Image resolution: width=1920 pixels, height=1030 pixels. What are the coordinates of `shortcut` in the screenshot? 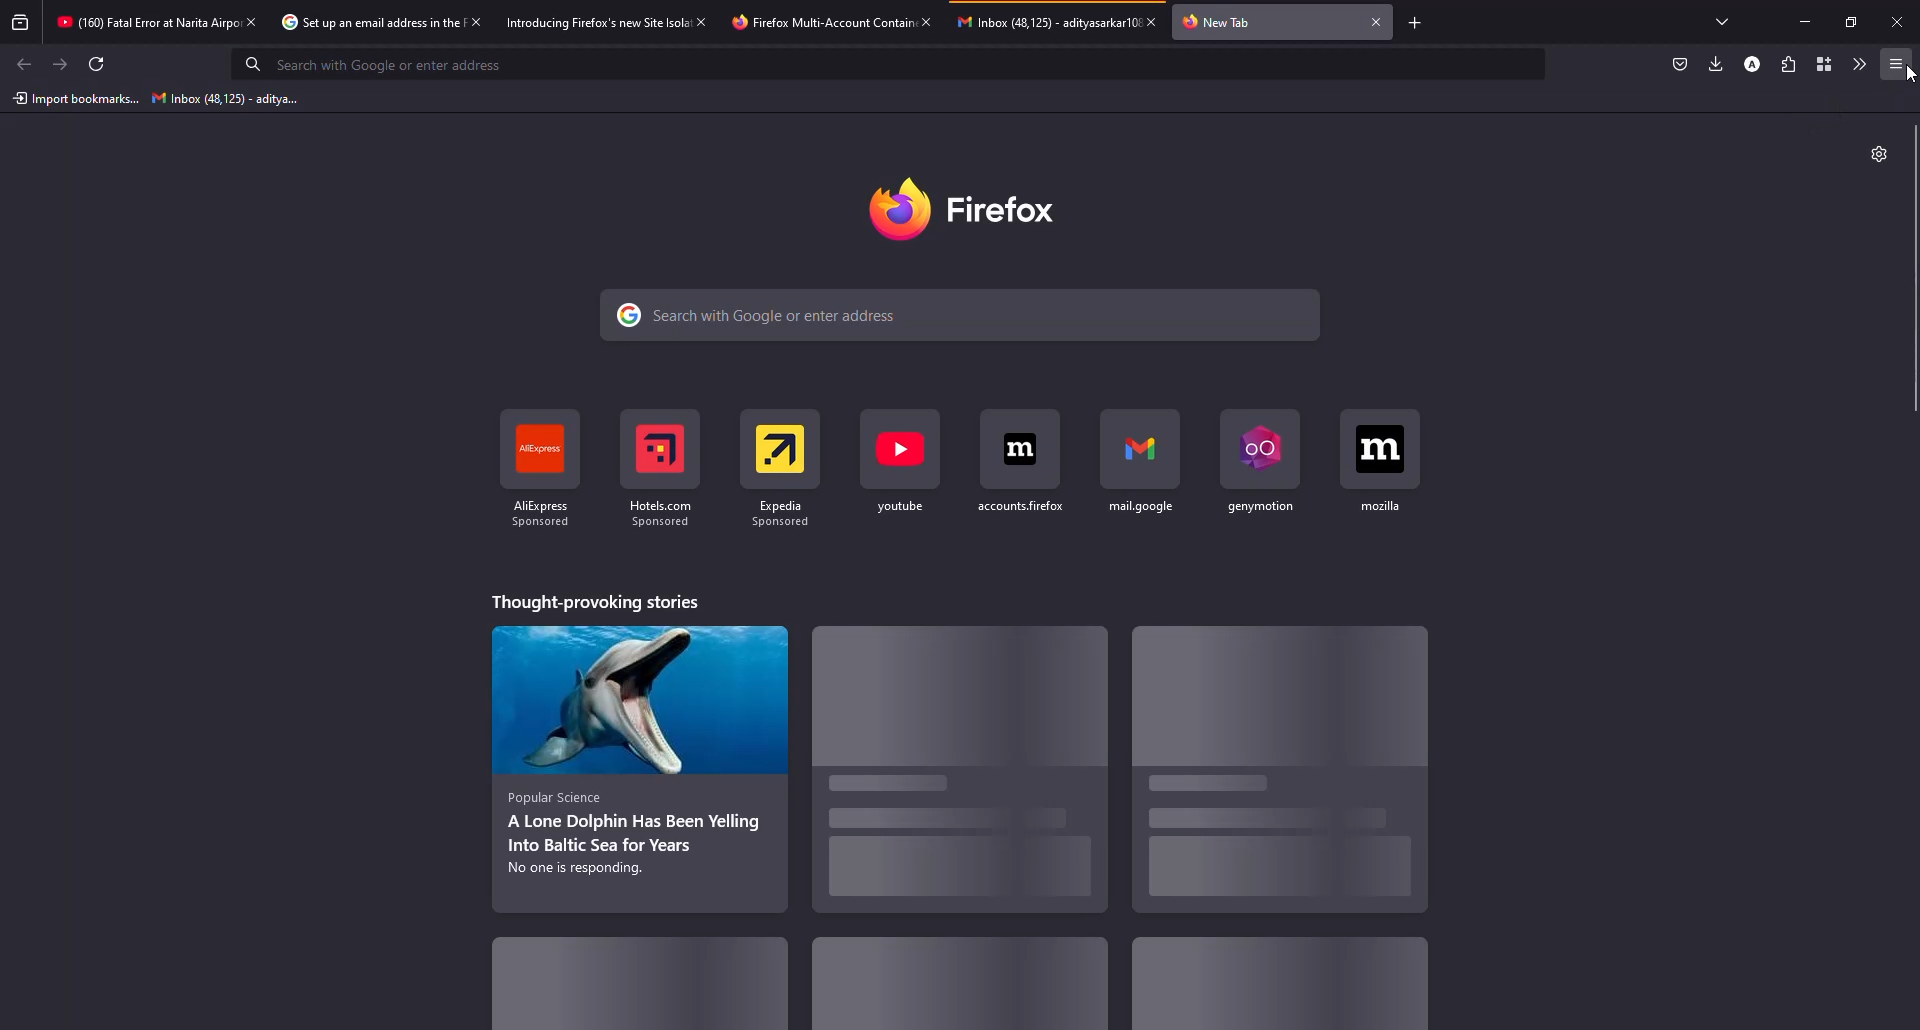 It's located at (543, 471).